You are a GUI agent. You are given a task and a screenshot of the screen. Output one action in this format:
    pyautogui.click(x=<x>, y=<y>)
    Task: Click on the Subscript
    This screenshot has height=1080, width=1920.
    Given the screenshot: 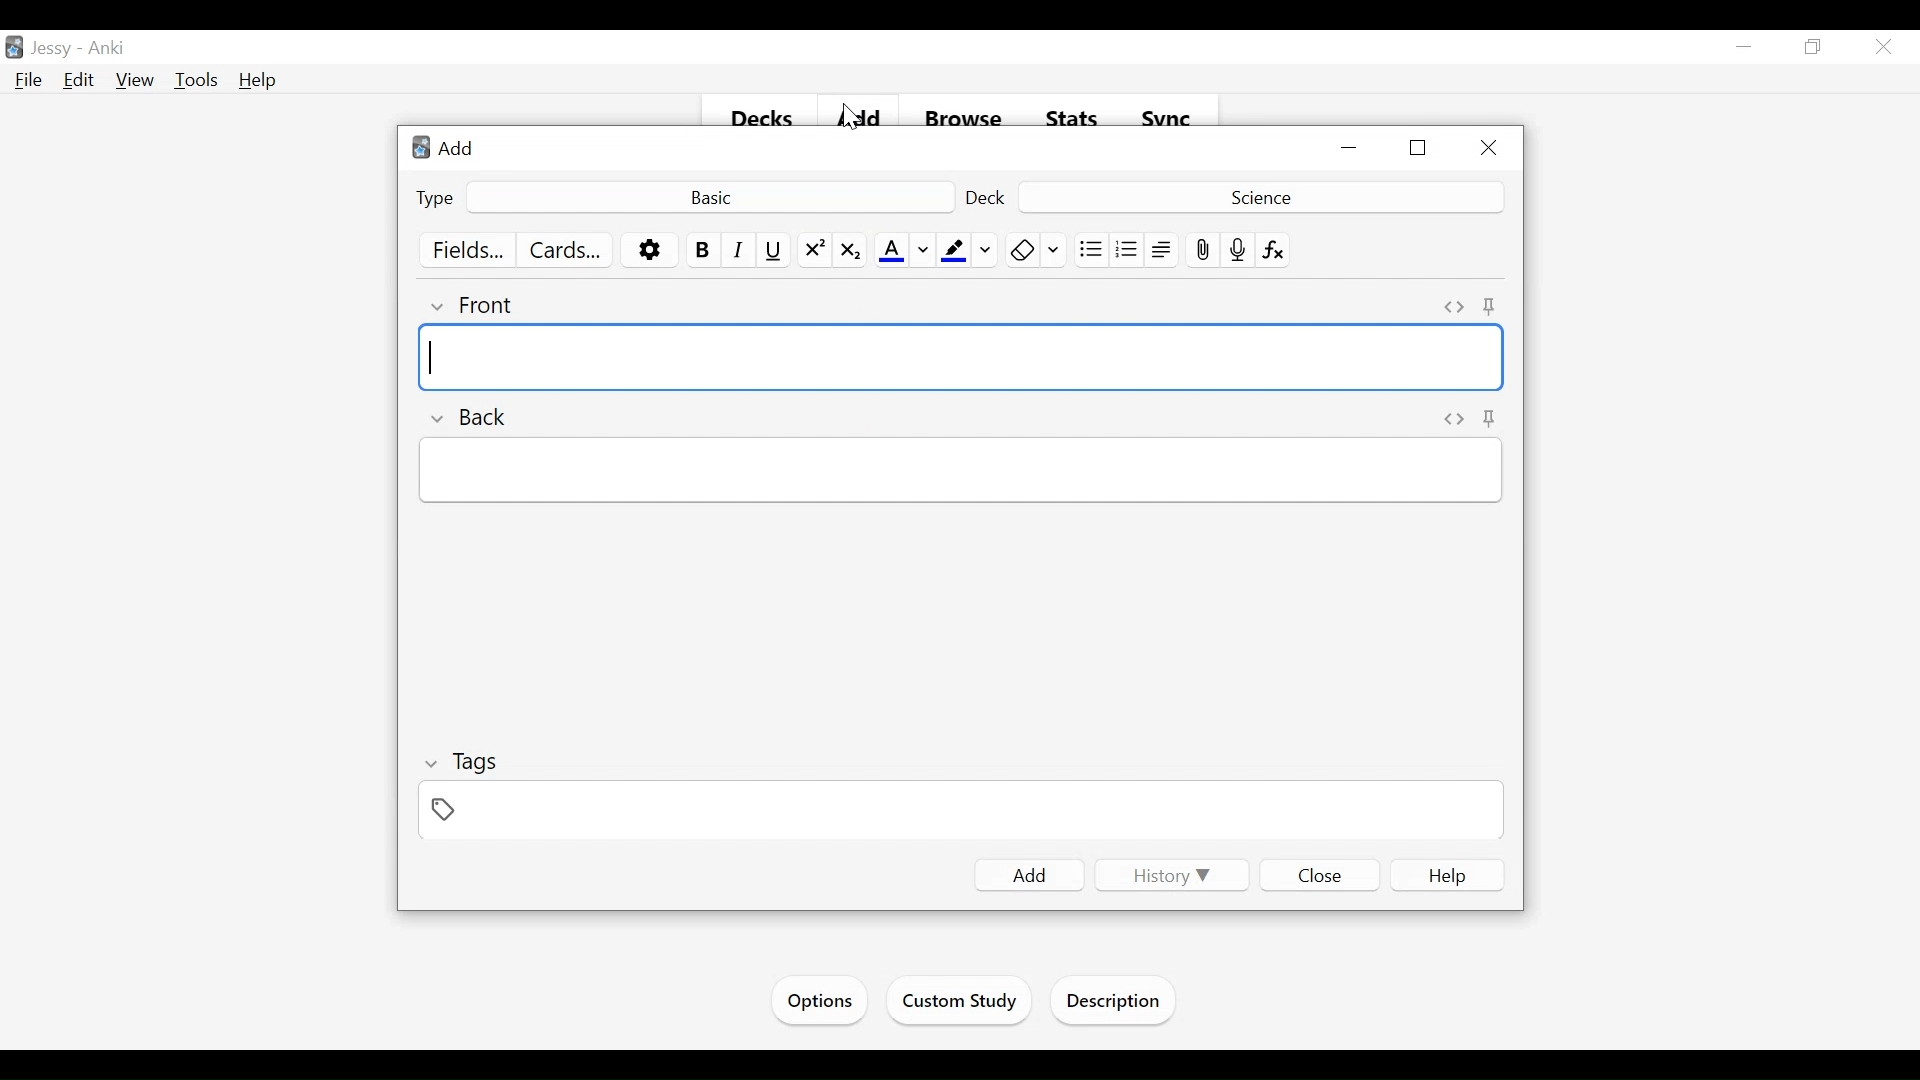 What is the action you would take?
    pyautogui.click(x=849, y=251)
    